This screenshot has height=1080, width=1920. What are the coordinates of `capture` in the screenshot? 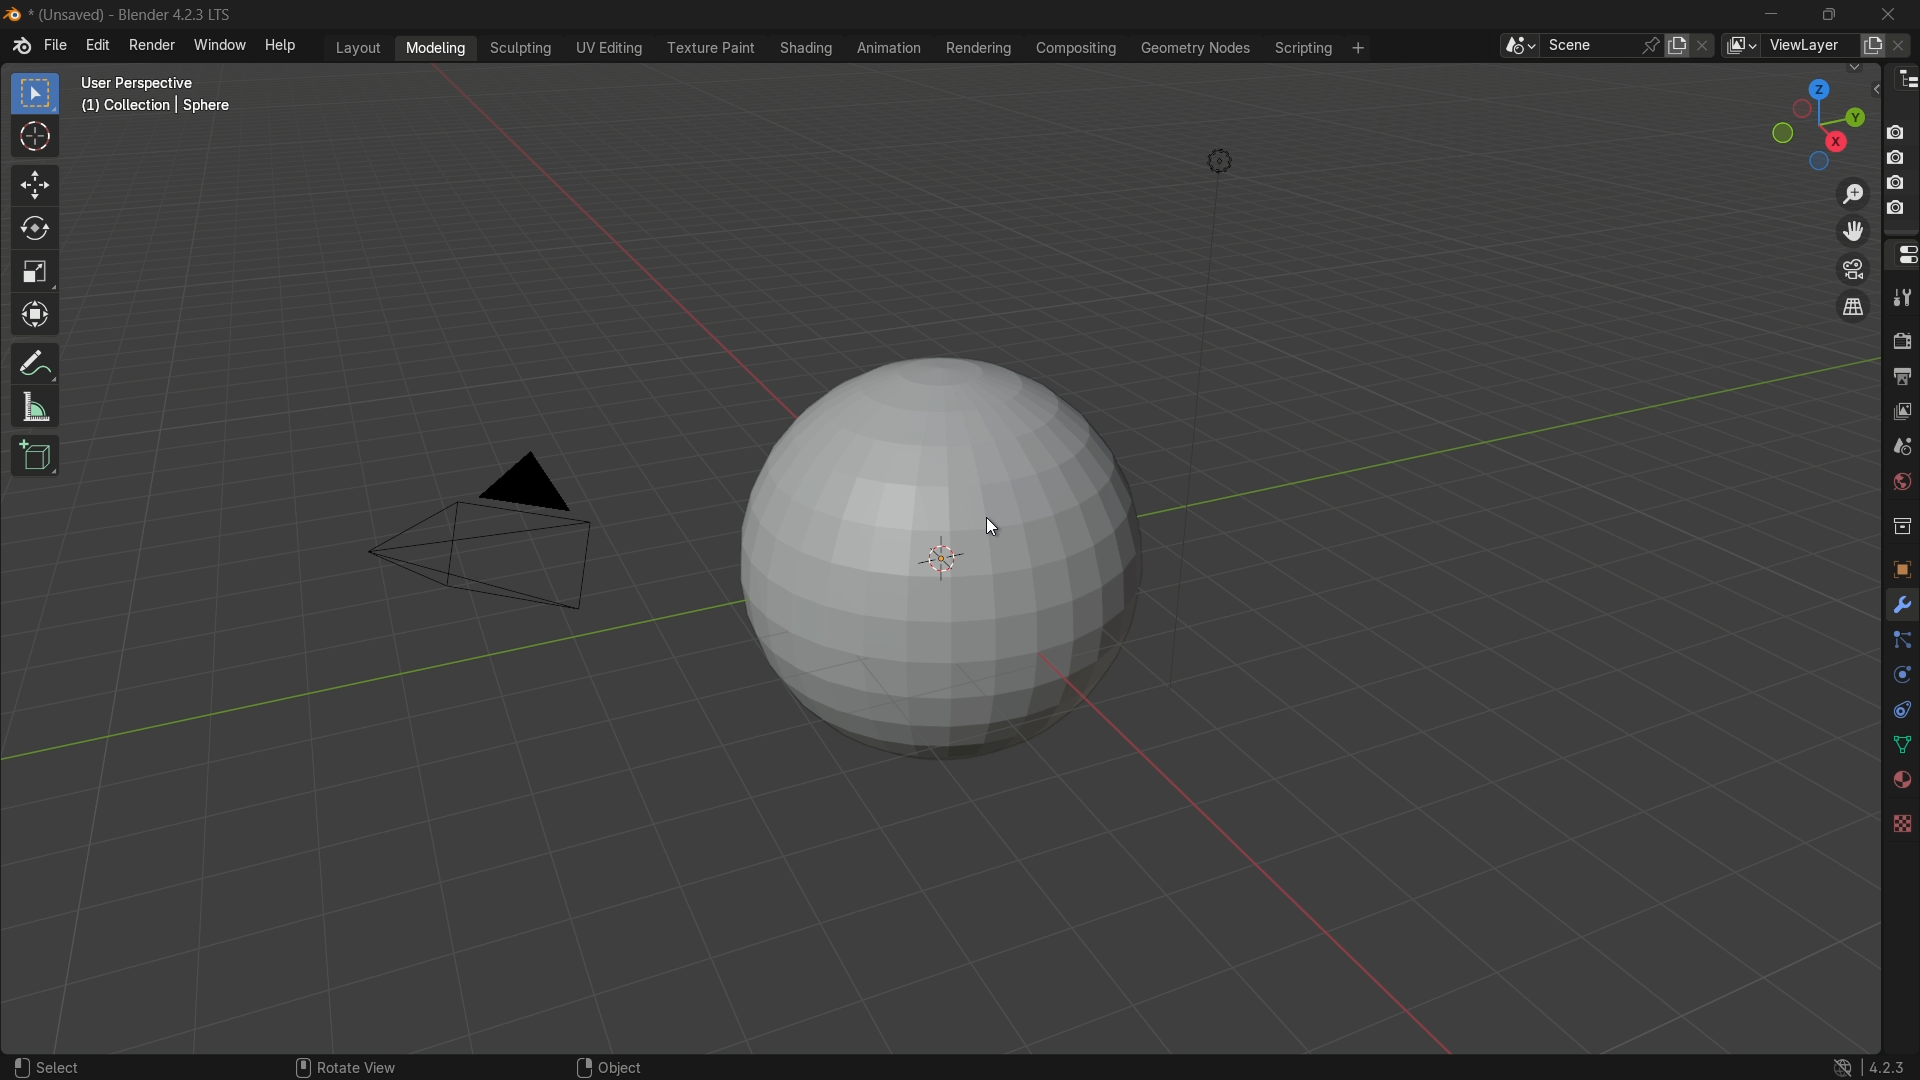 It's located at (1900, 184).